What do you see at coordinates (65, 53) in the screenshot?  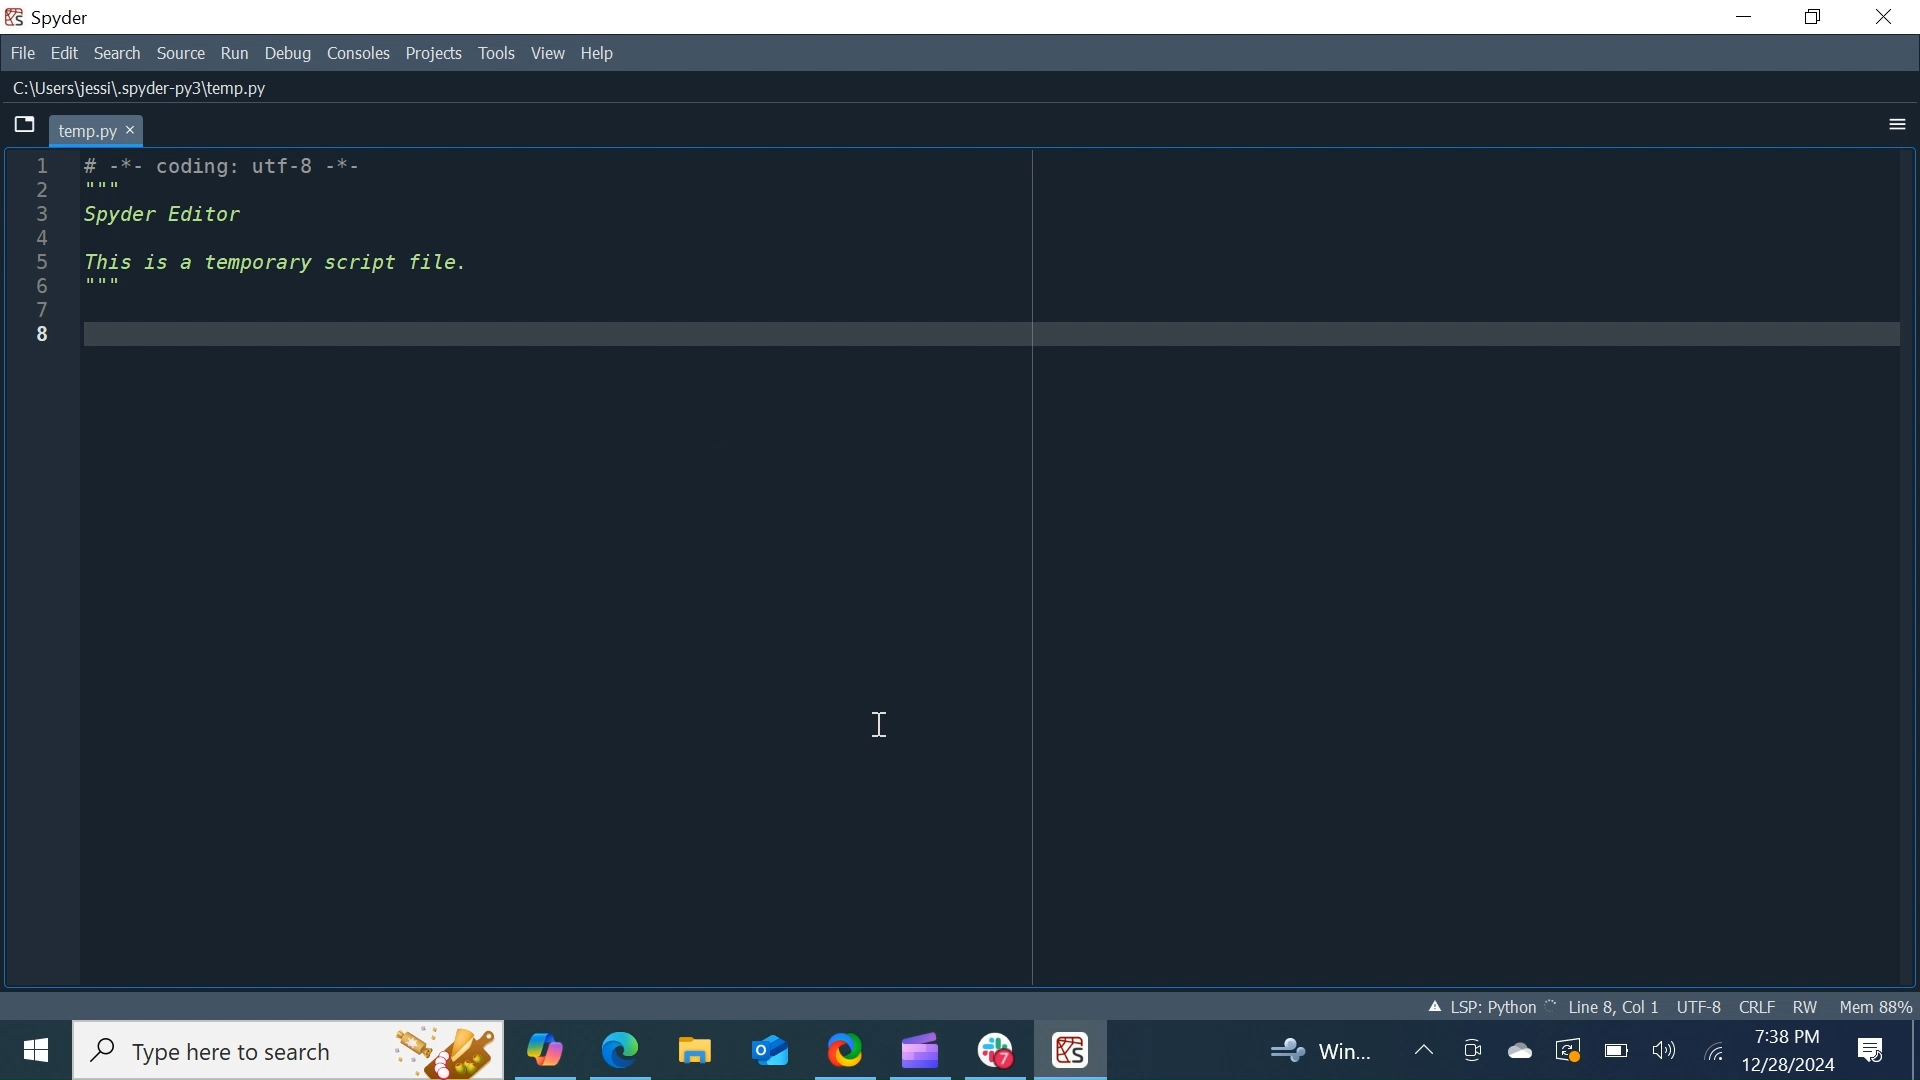 I see `Edit` at bounding box center [65, 53].